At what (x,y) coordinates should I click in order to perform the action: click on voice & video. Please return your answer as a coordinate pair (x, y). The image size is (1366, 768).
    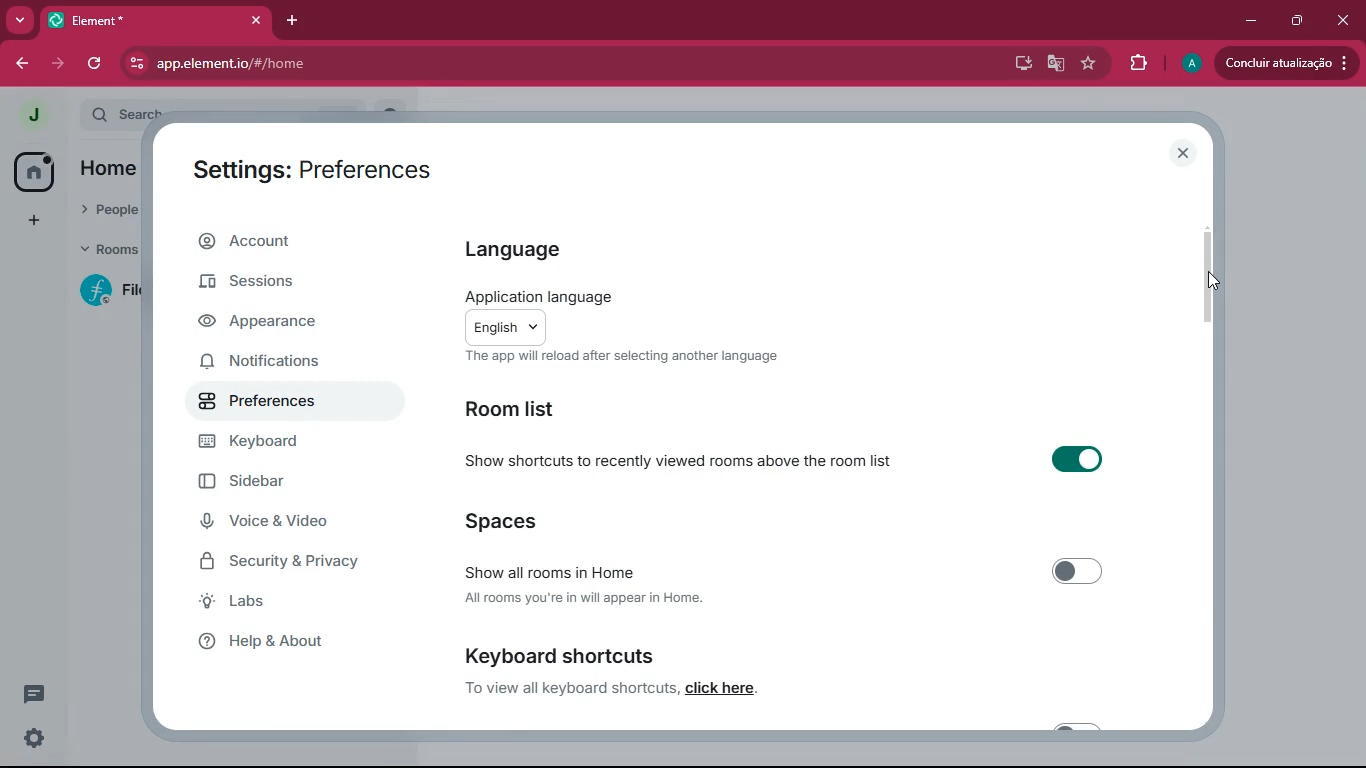
    Looking at the image, I should click on (293, 521).